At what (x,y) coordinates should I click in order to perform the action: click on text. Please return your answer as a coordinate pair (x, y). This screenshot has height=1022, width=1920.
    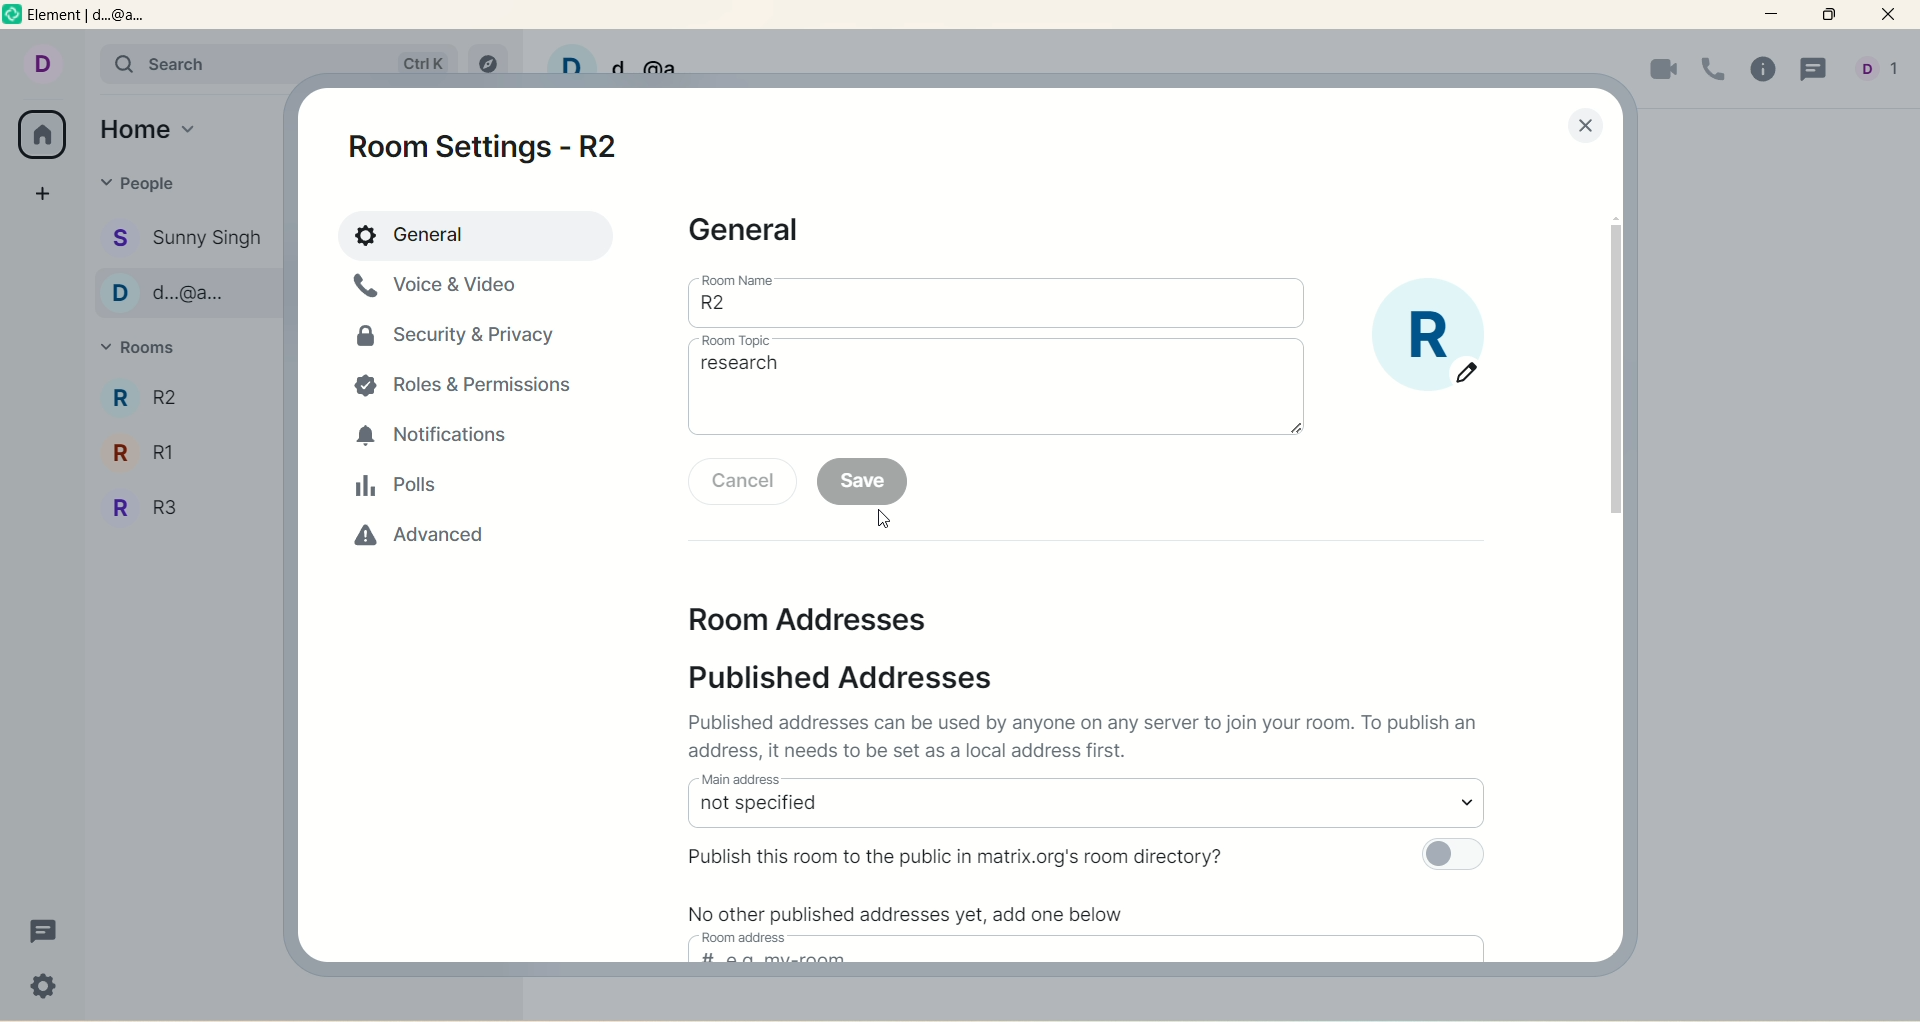
    Looking at the image, I should click on (913, 916).